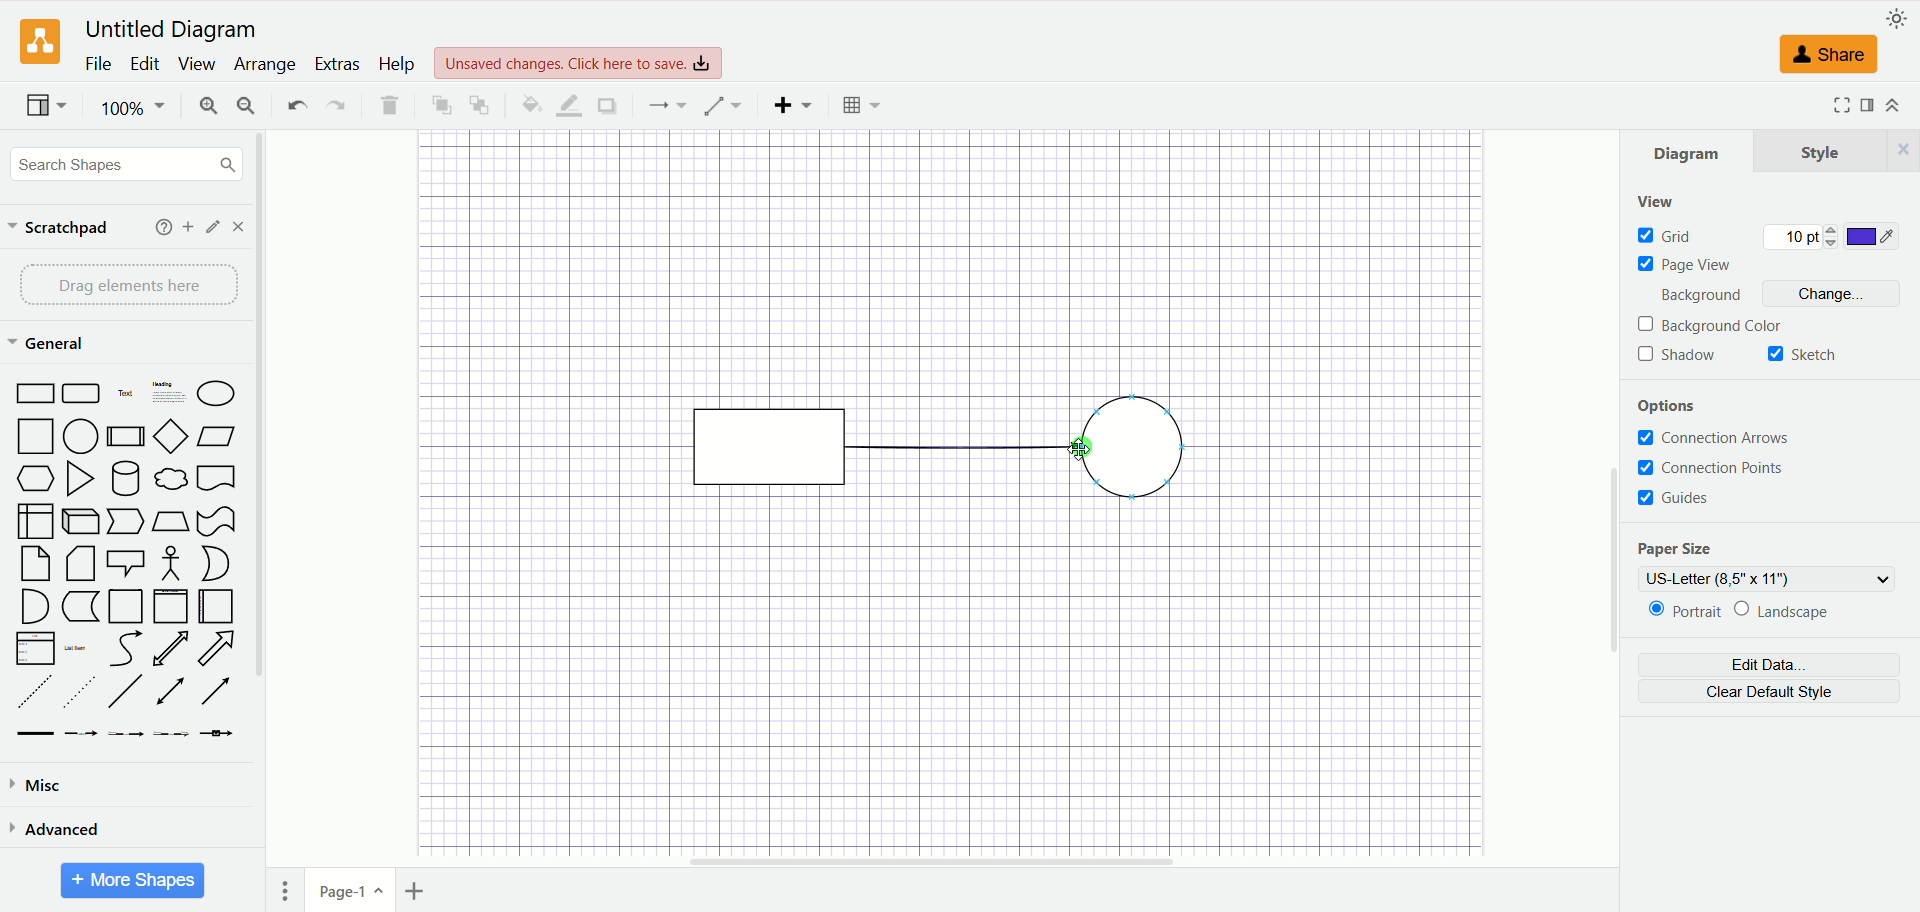 This screenshot has height=912, width=1920. I want to click on Cuboid, so click(83, 521).